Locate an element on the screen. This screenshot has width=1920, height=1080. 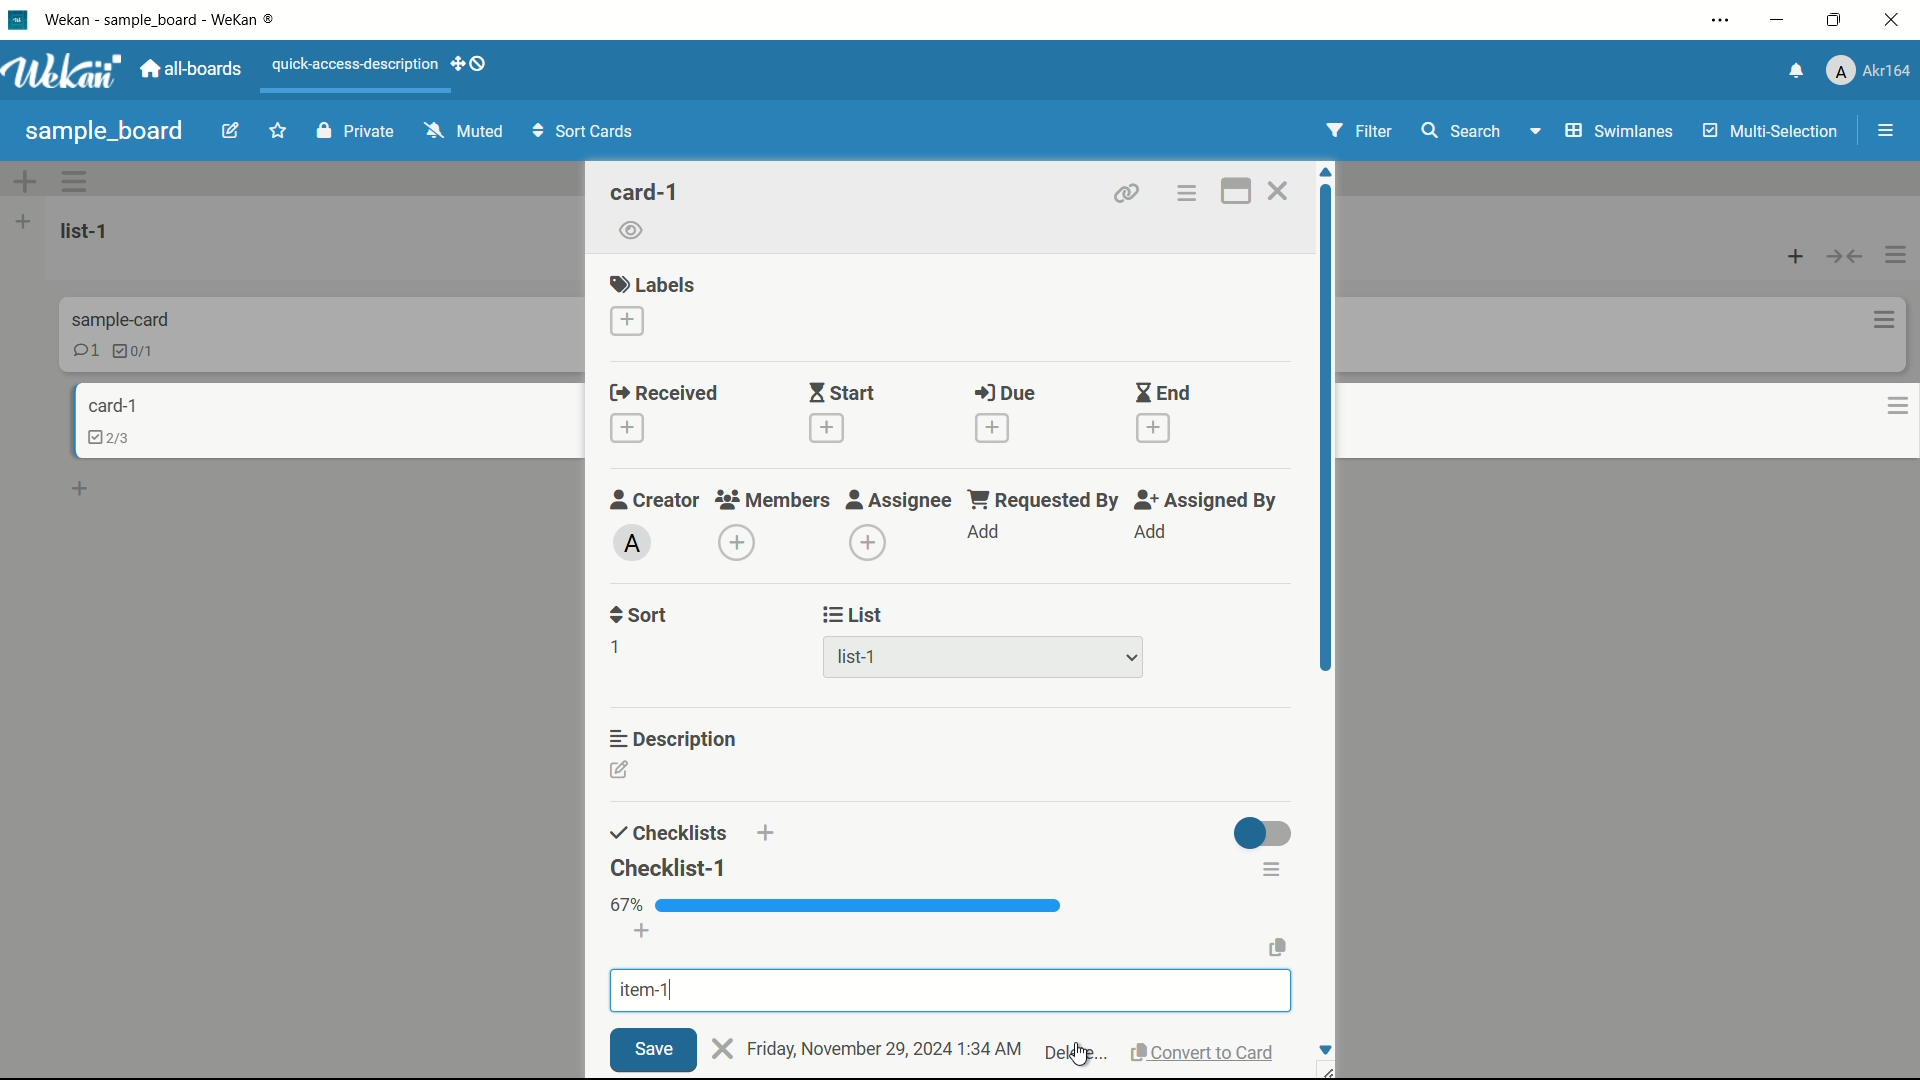
67% is located at coordinates (627, 906).